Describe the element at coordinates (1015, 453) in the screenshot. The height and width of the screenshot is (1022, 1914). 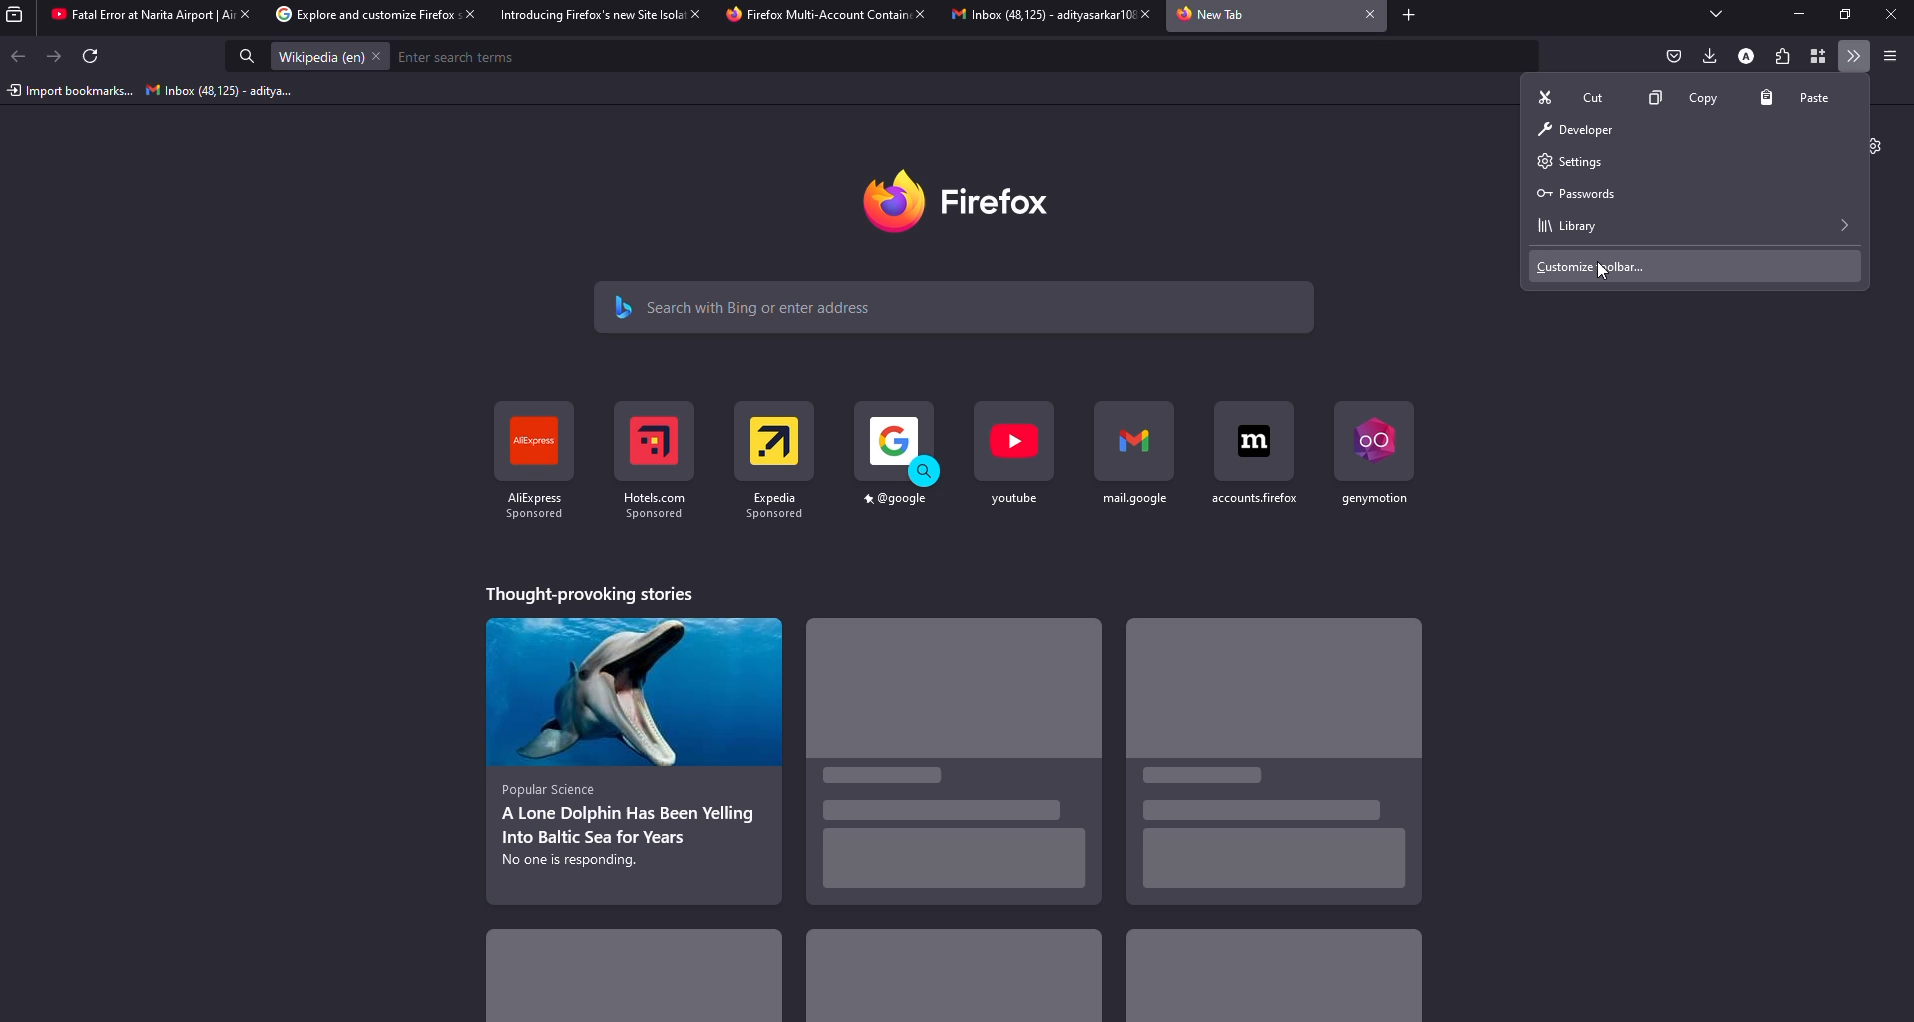
I see `shortcut` at that location.